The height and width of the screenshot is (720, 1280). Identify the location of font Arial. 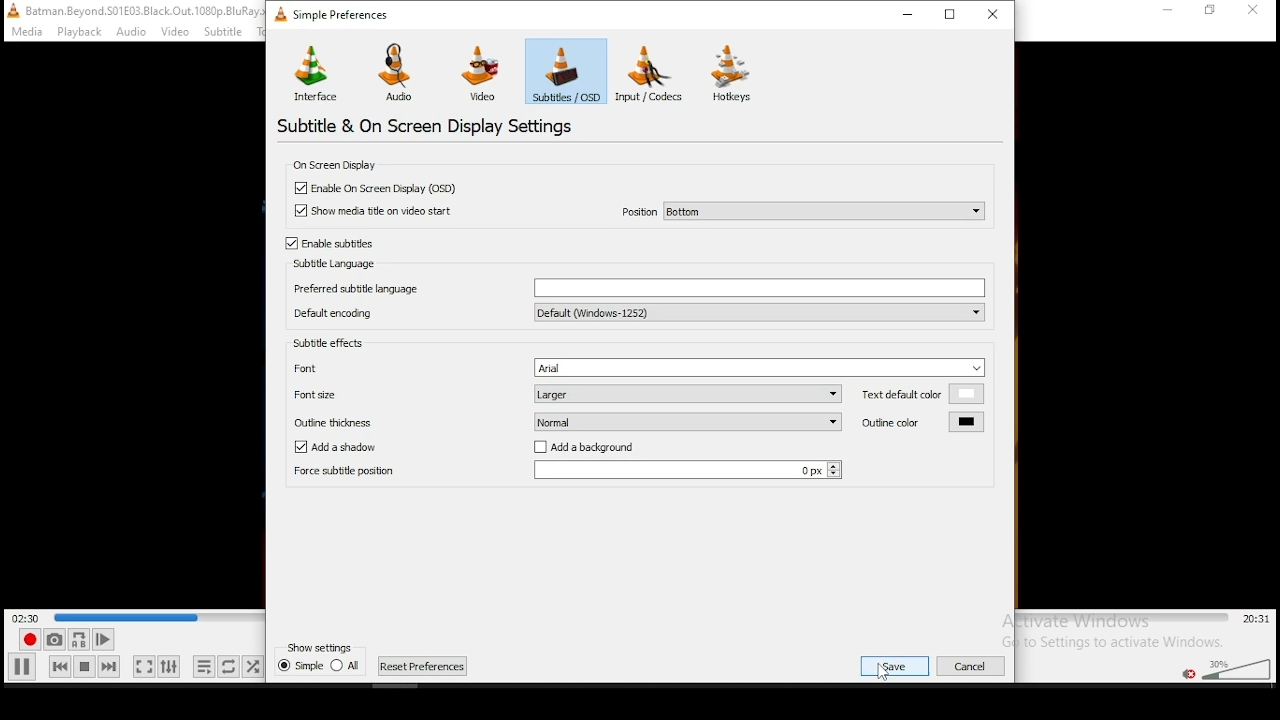
(634, 367).